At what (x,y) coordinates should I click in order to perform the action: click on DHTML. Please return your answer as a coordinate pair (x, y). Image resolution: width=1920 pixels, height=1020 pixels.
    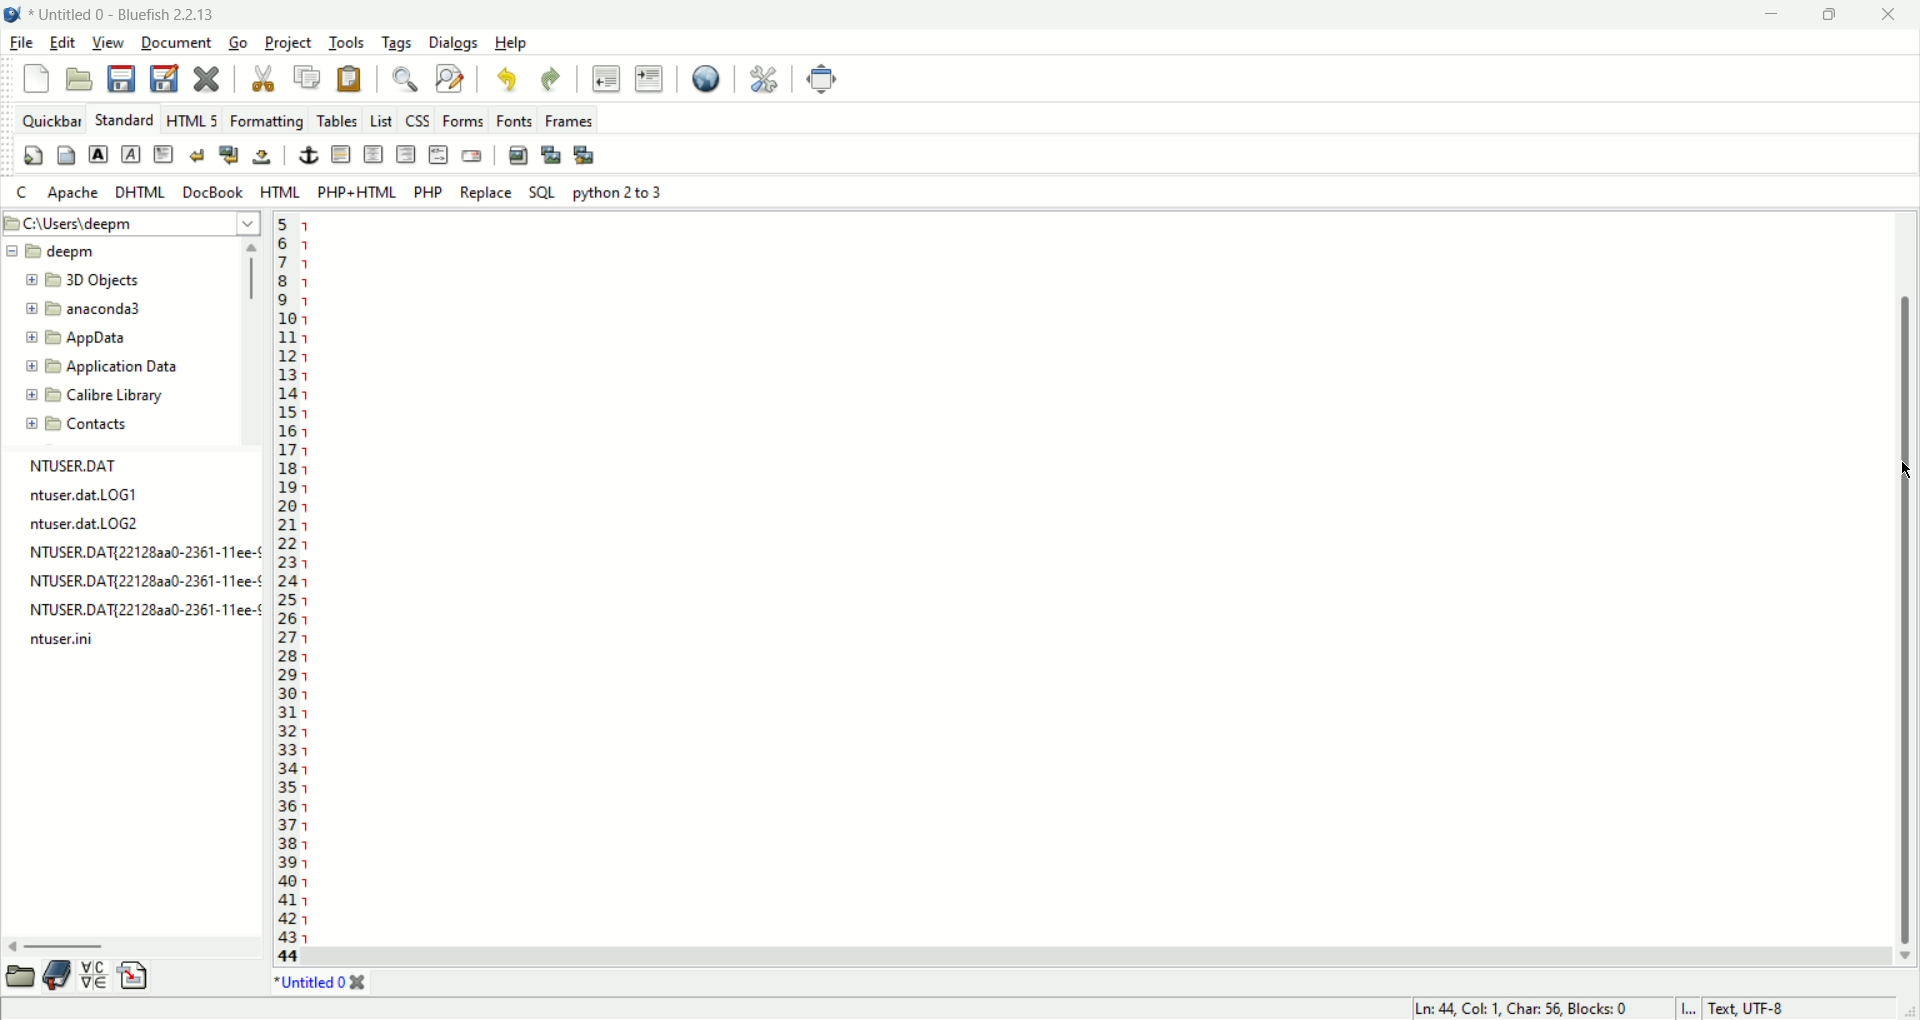
    Looking at the image, I should click on (138, 191).